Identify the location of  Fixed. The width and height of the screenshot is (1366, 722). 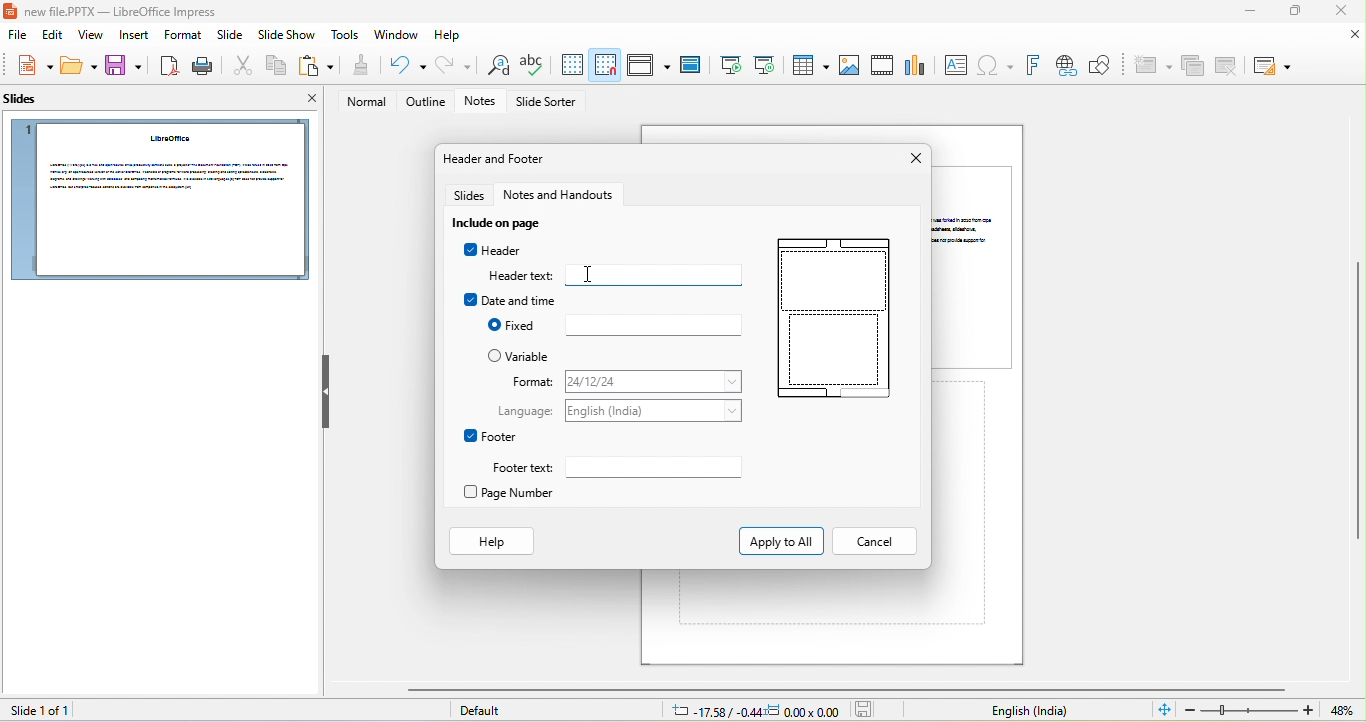
(511, 325).